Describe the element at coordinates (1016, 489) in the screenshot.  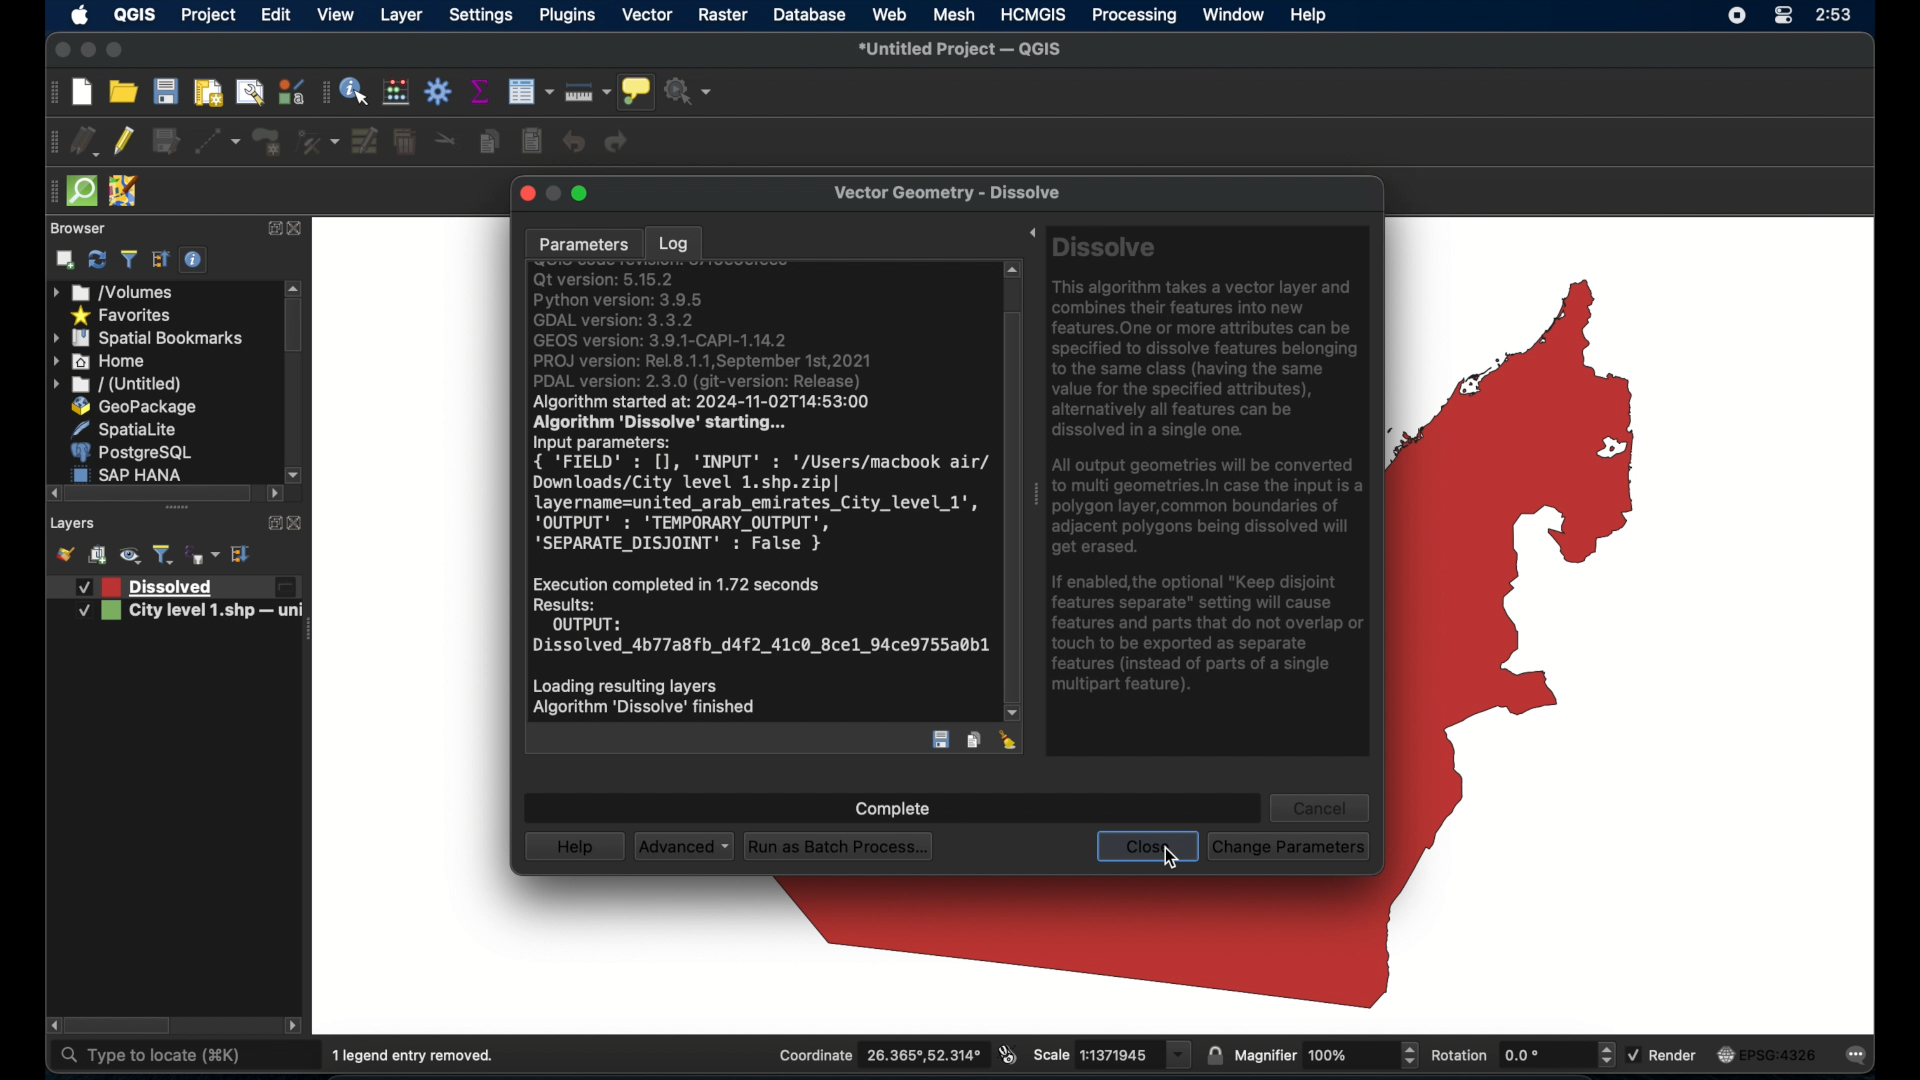
I see `scrollbar` at that location.